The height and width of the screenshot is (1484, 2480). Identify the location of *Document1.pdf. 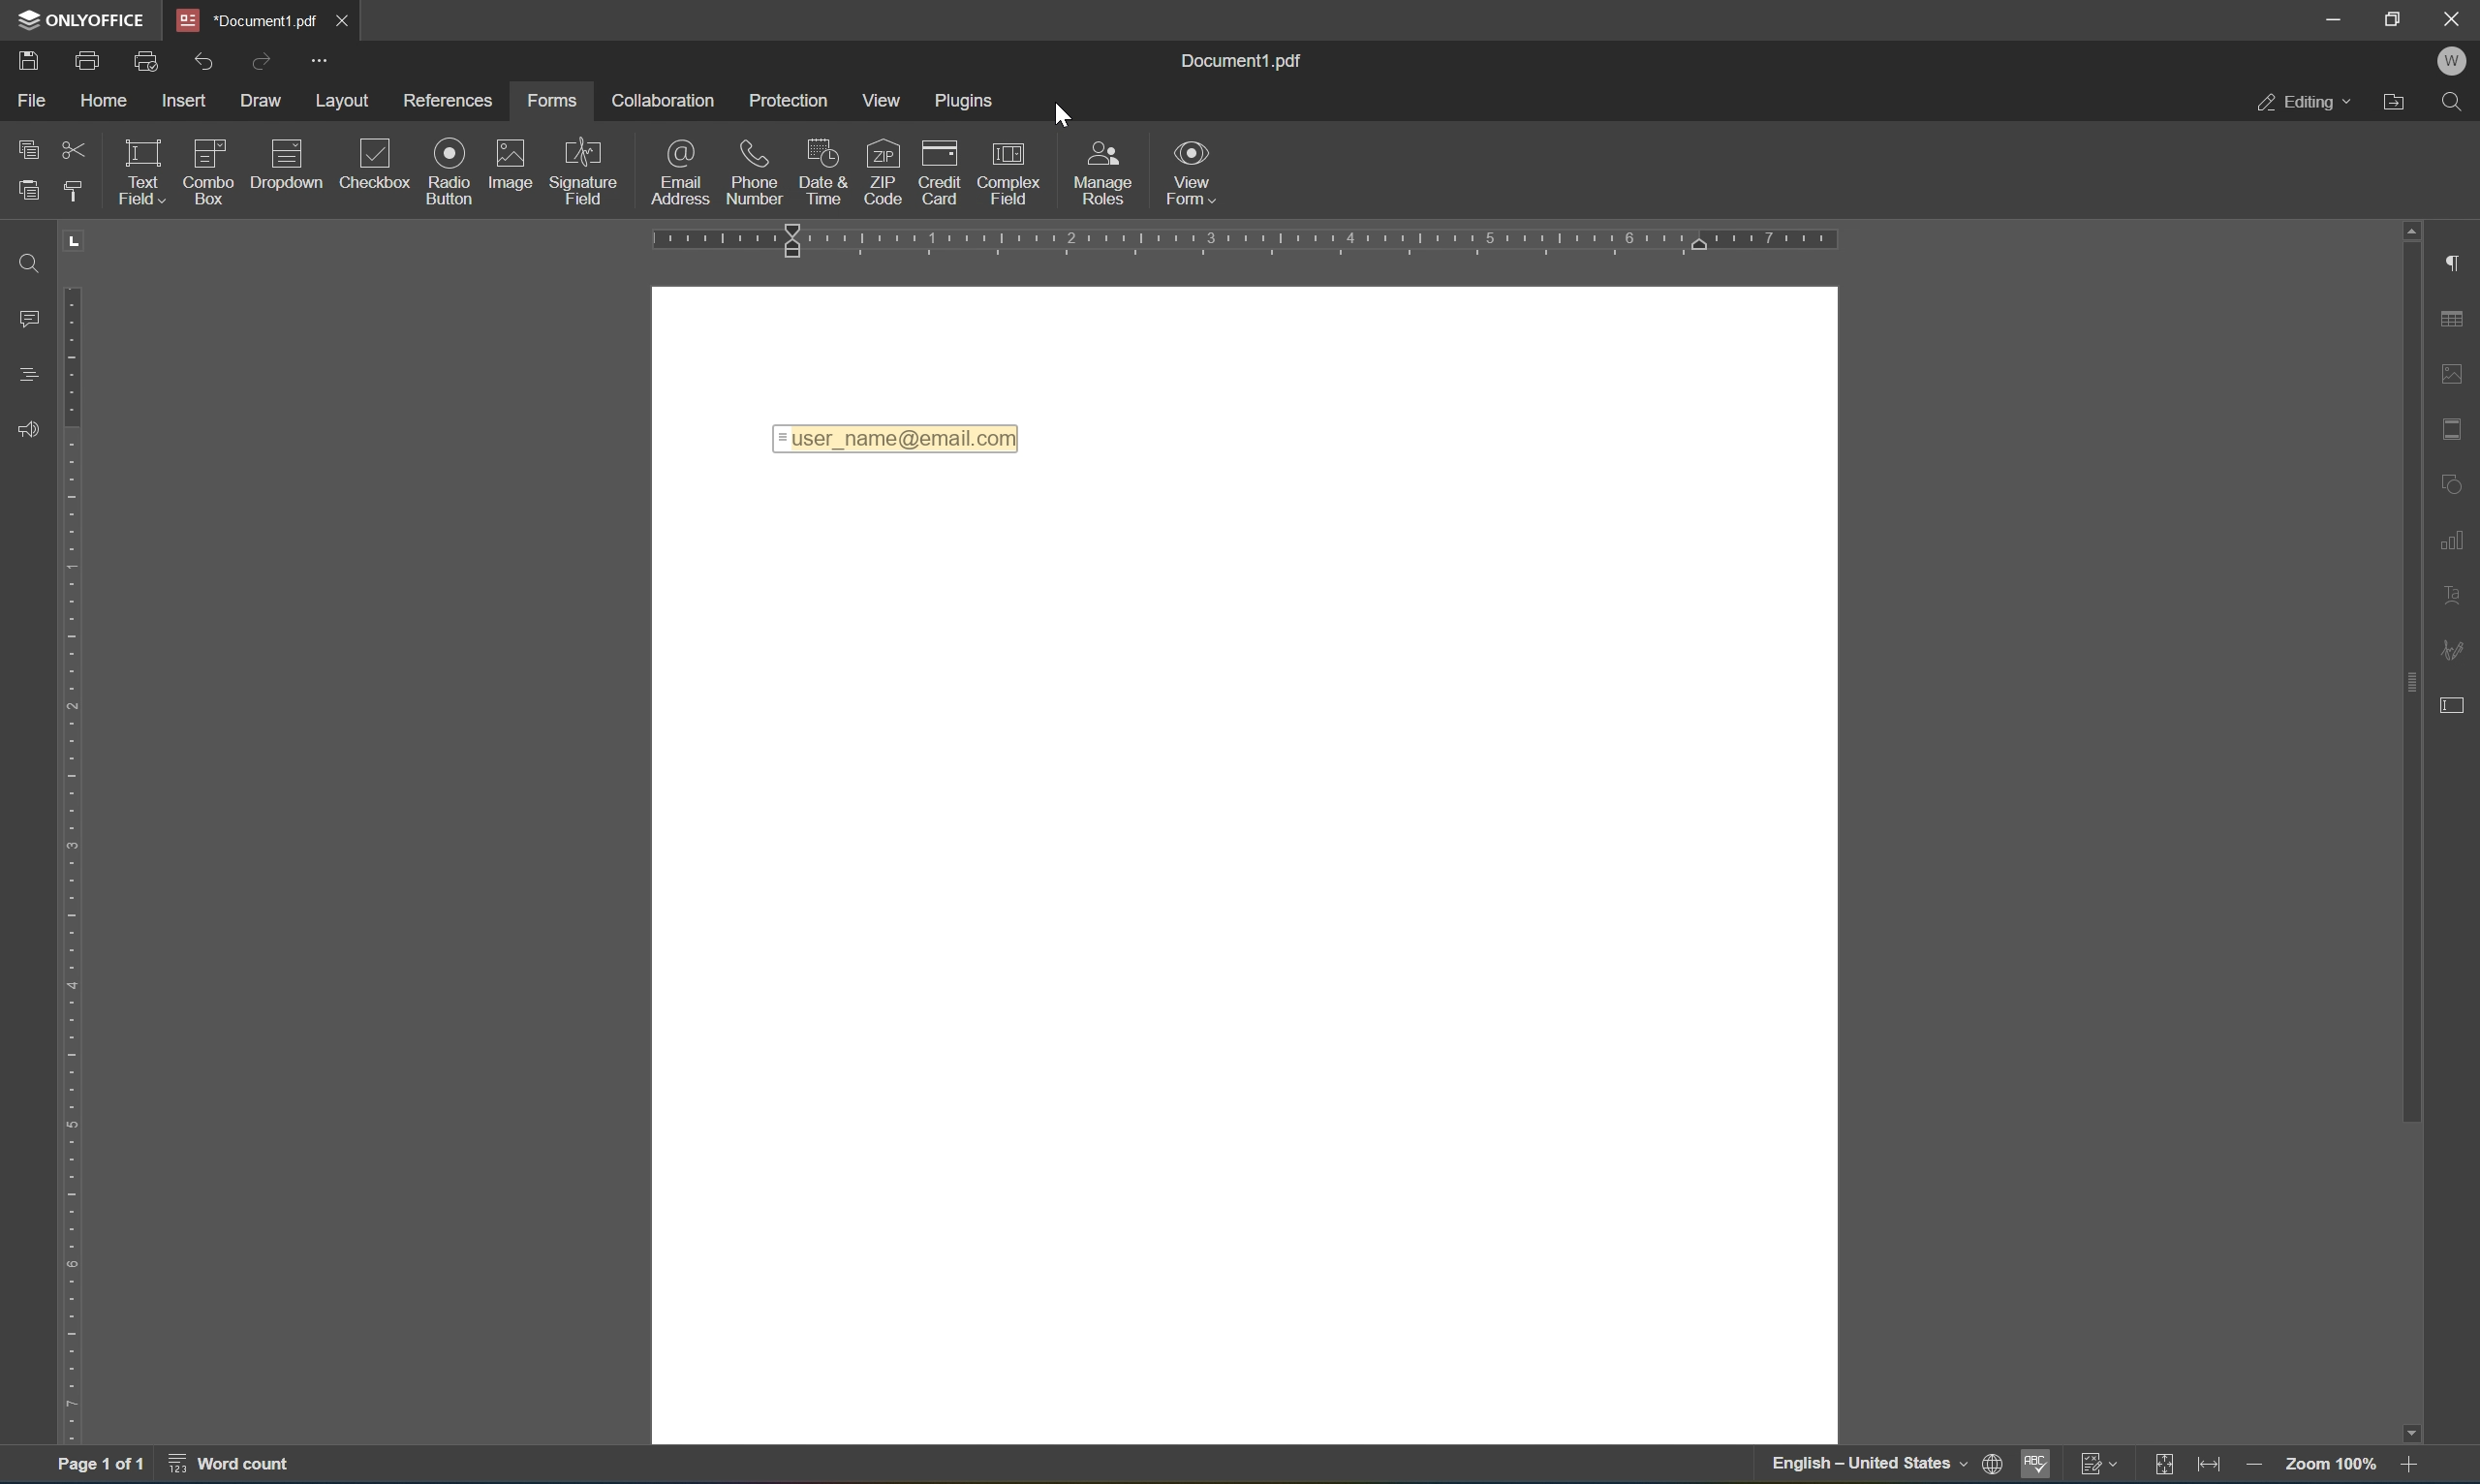
(244, 20).